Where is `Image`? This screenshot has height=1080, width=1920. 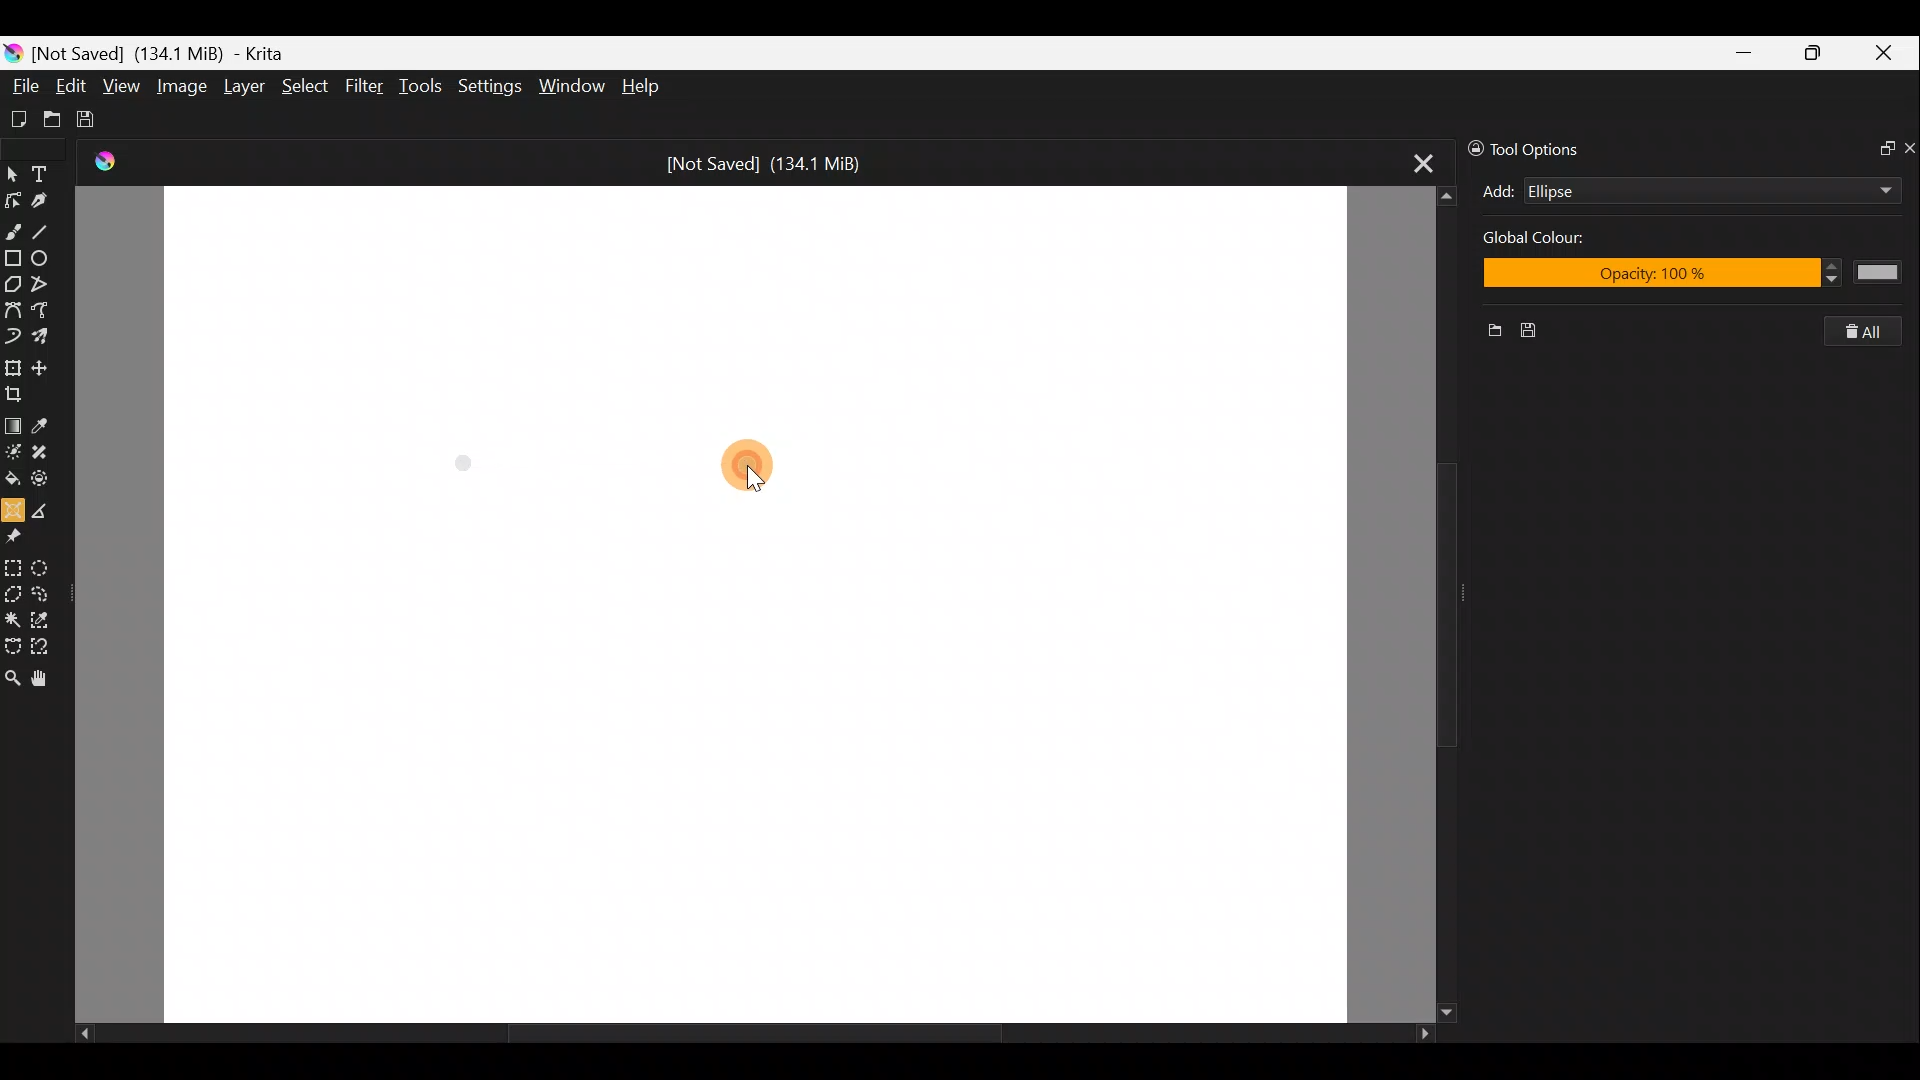
Image is located at coordinates (184, 85).